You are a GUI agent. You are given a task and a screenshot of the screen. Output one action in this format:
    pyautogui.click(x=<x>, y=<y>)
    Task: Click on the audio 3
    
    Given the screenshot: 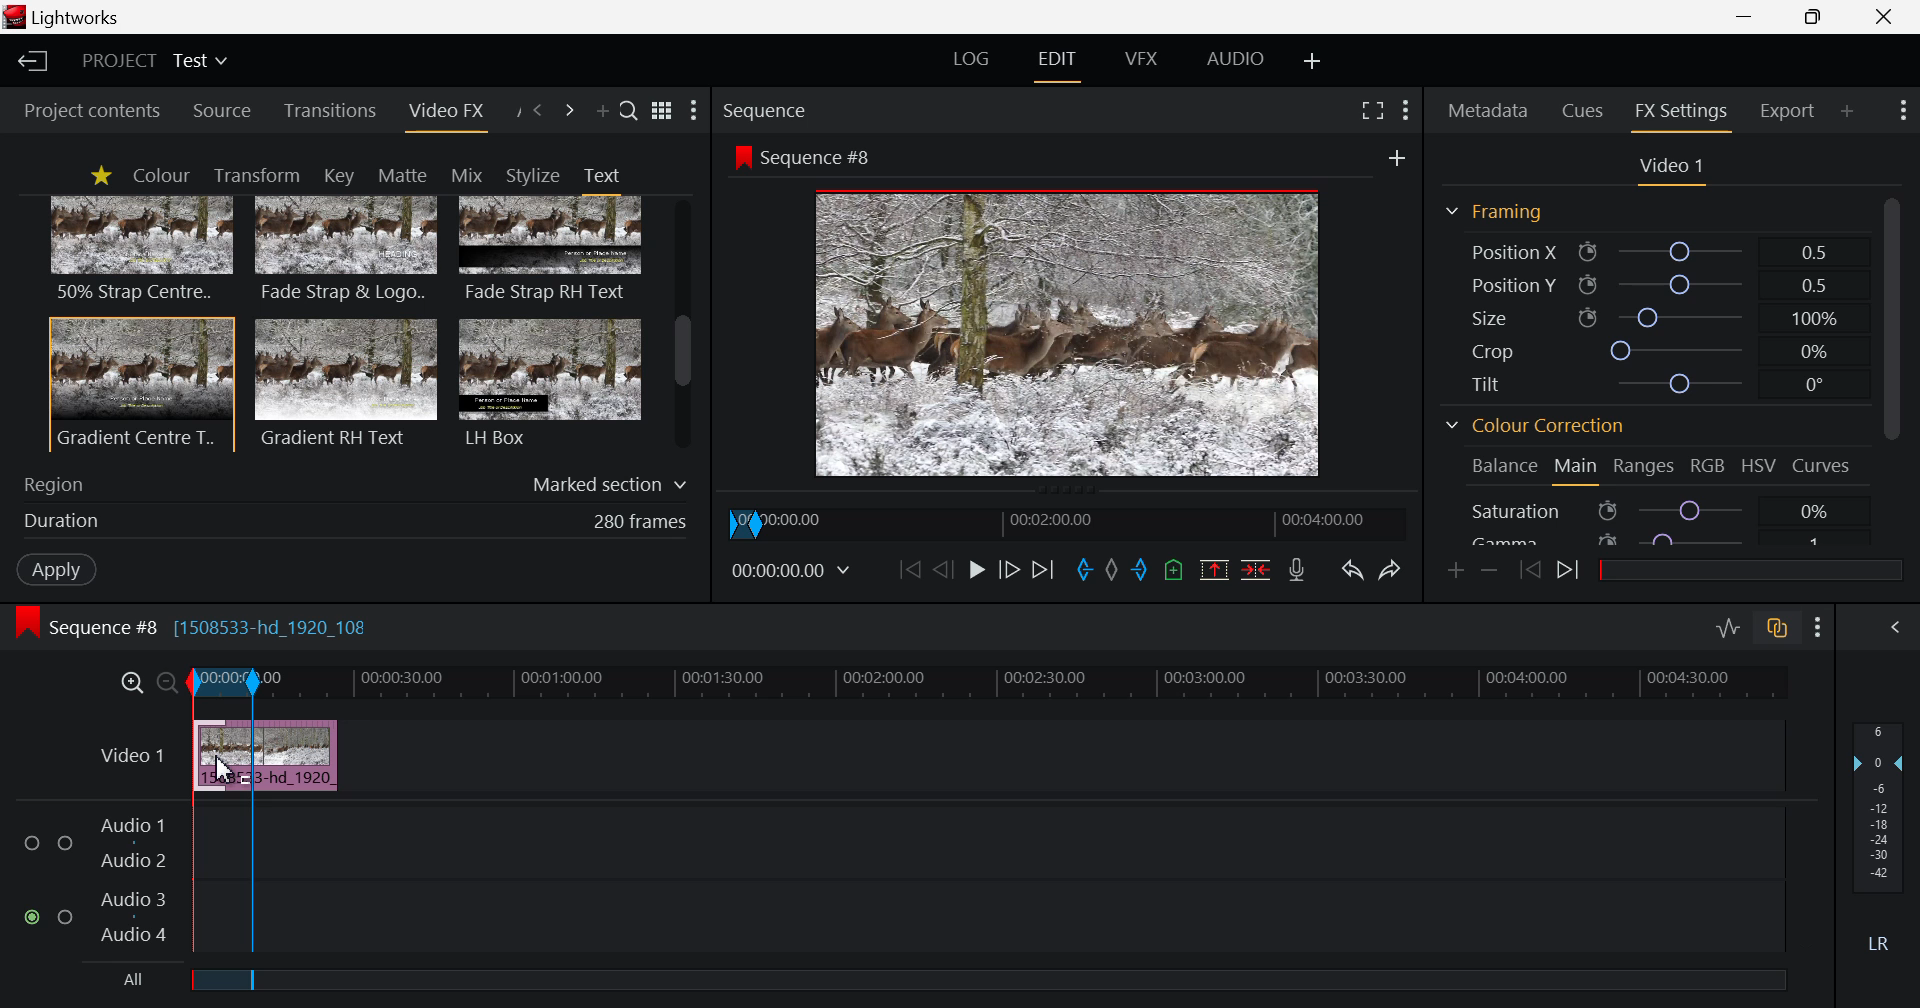 What is the action you would take?
    pyautogui.click(x=133, y=902)
    